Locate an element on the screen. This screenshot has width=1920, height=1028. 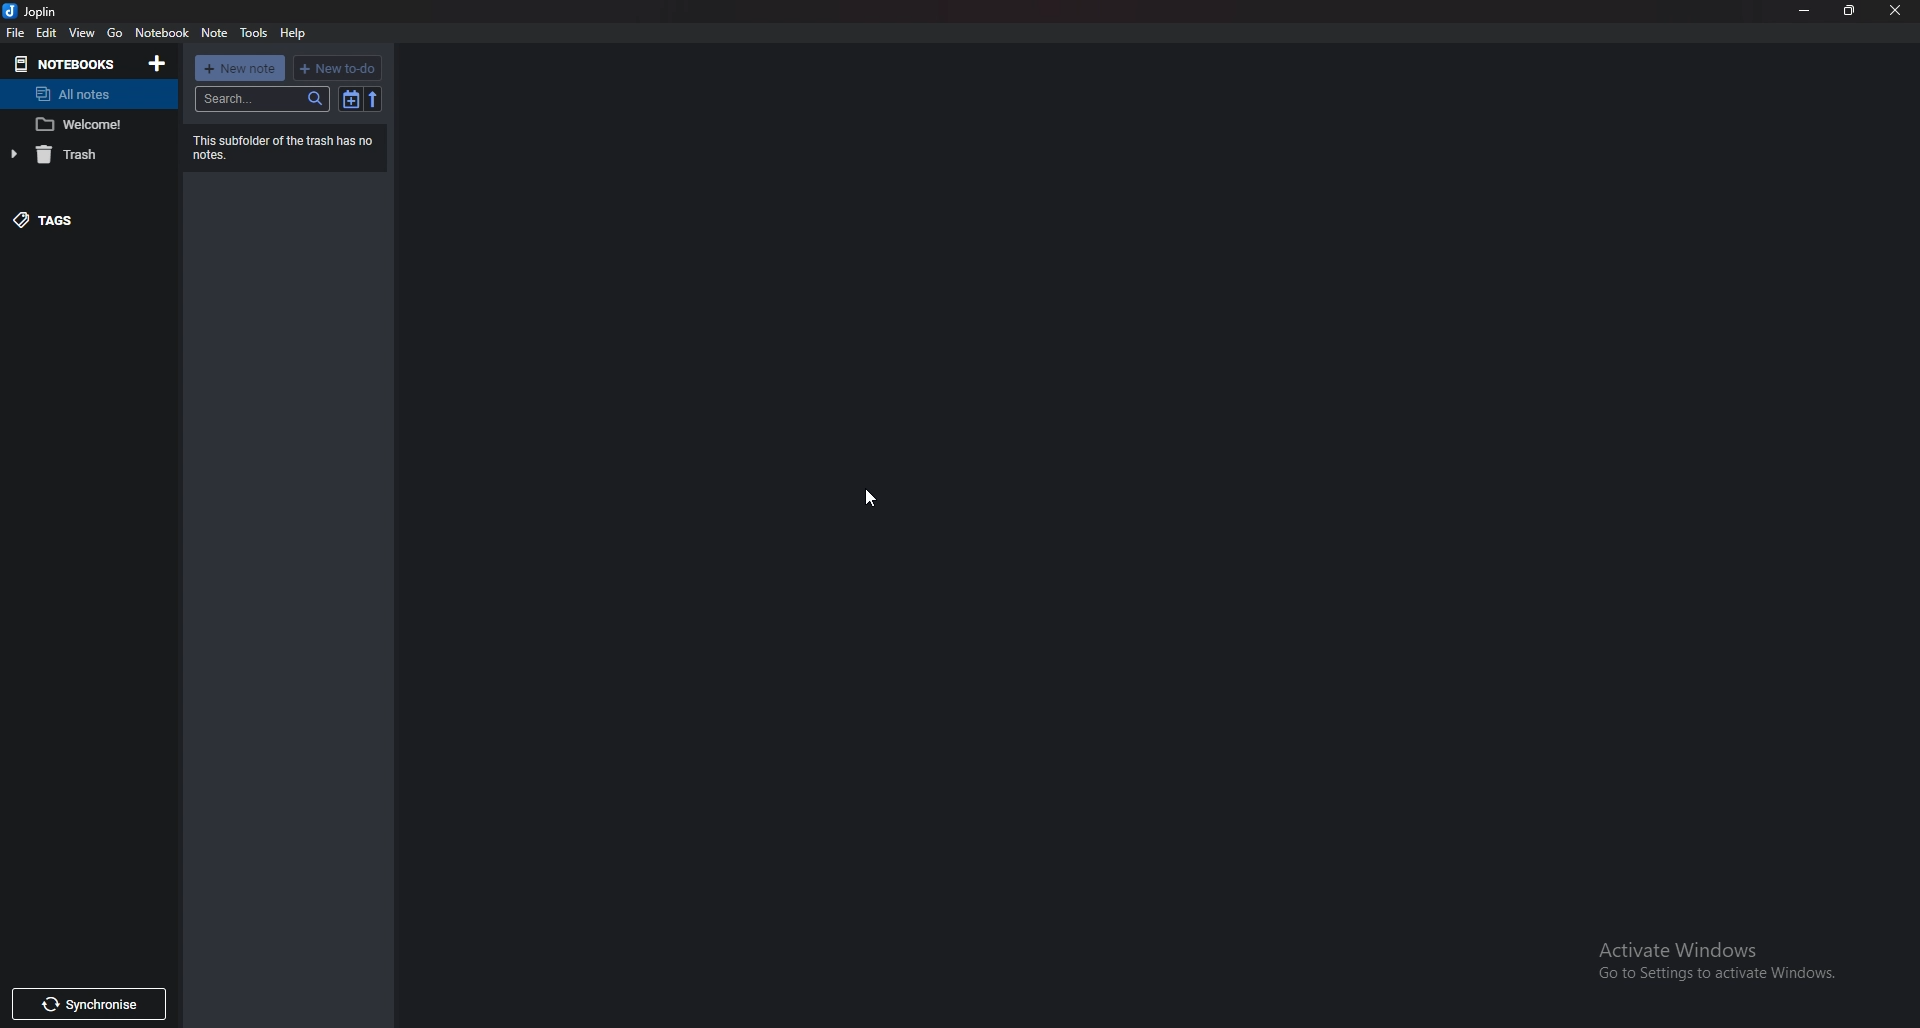
All notes is located at coordinates (81, 93).